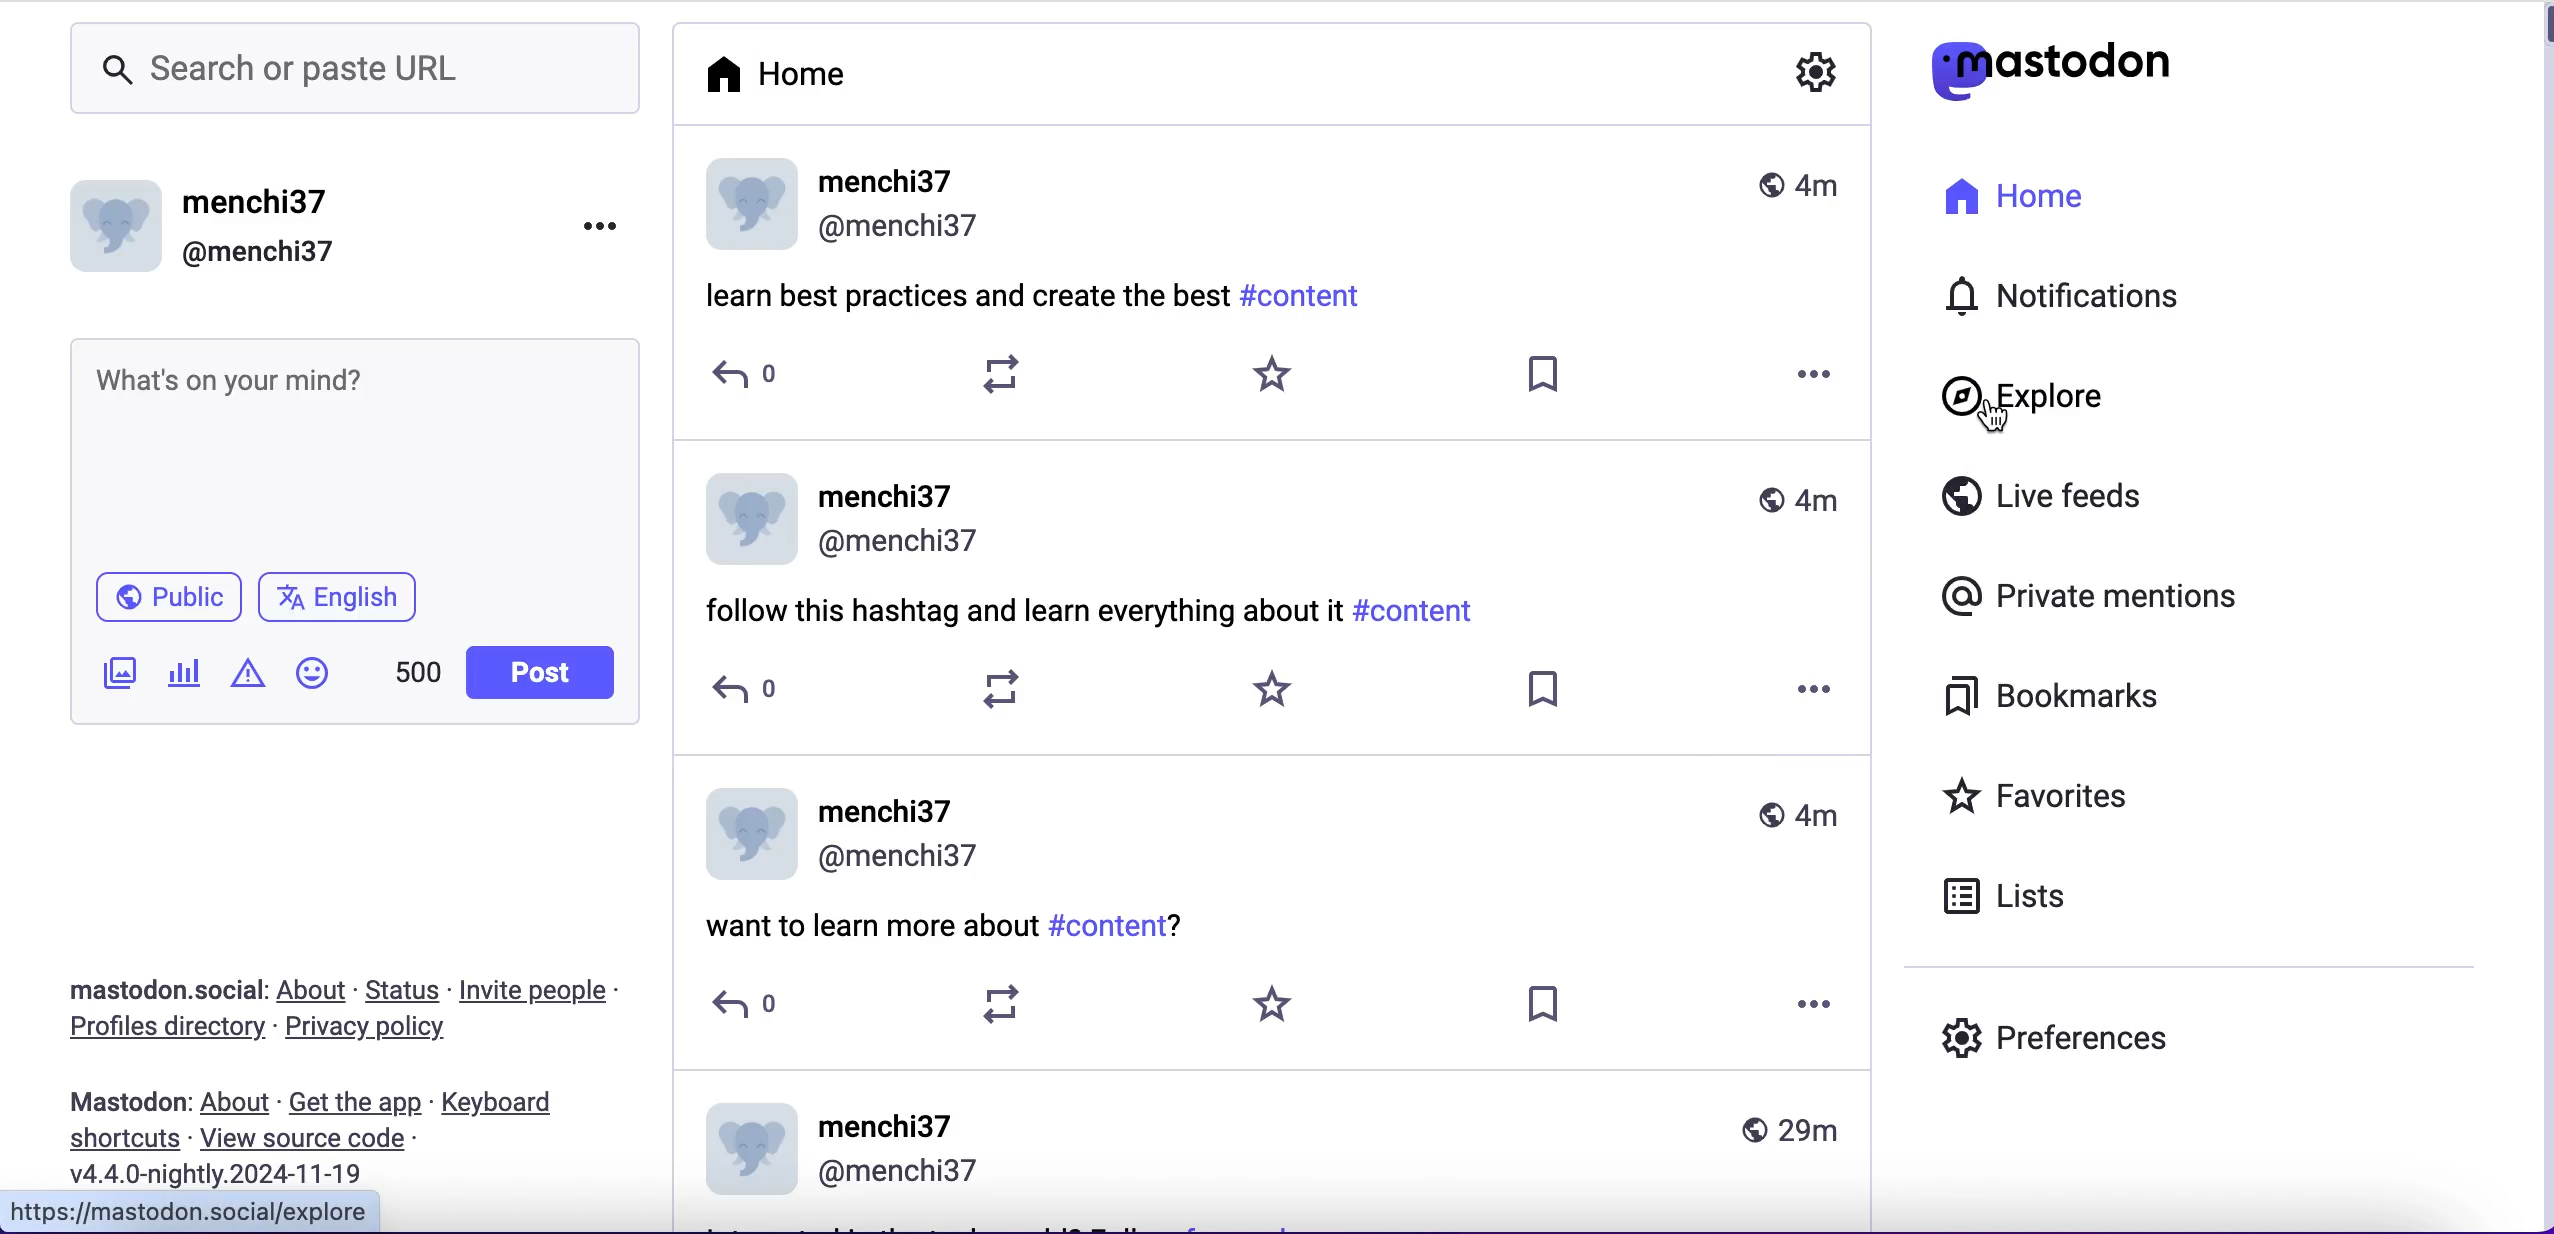  Describe the element at coordinates (1003, 375) in the screenshot. I see `retweet` at that location.